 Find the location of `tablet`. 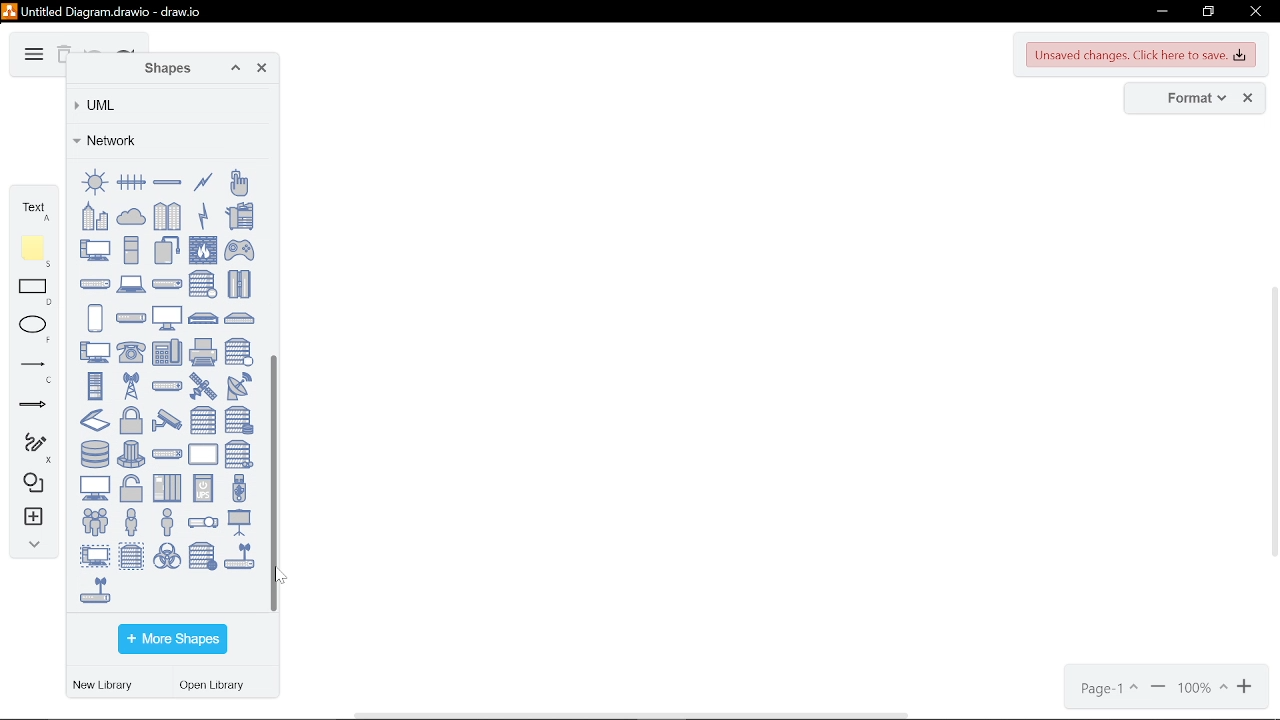

tablet is located at coordinates (203, 454).